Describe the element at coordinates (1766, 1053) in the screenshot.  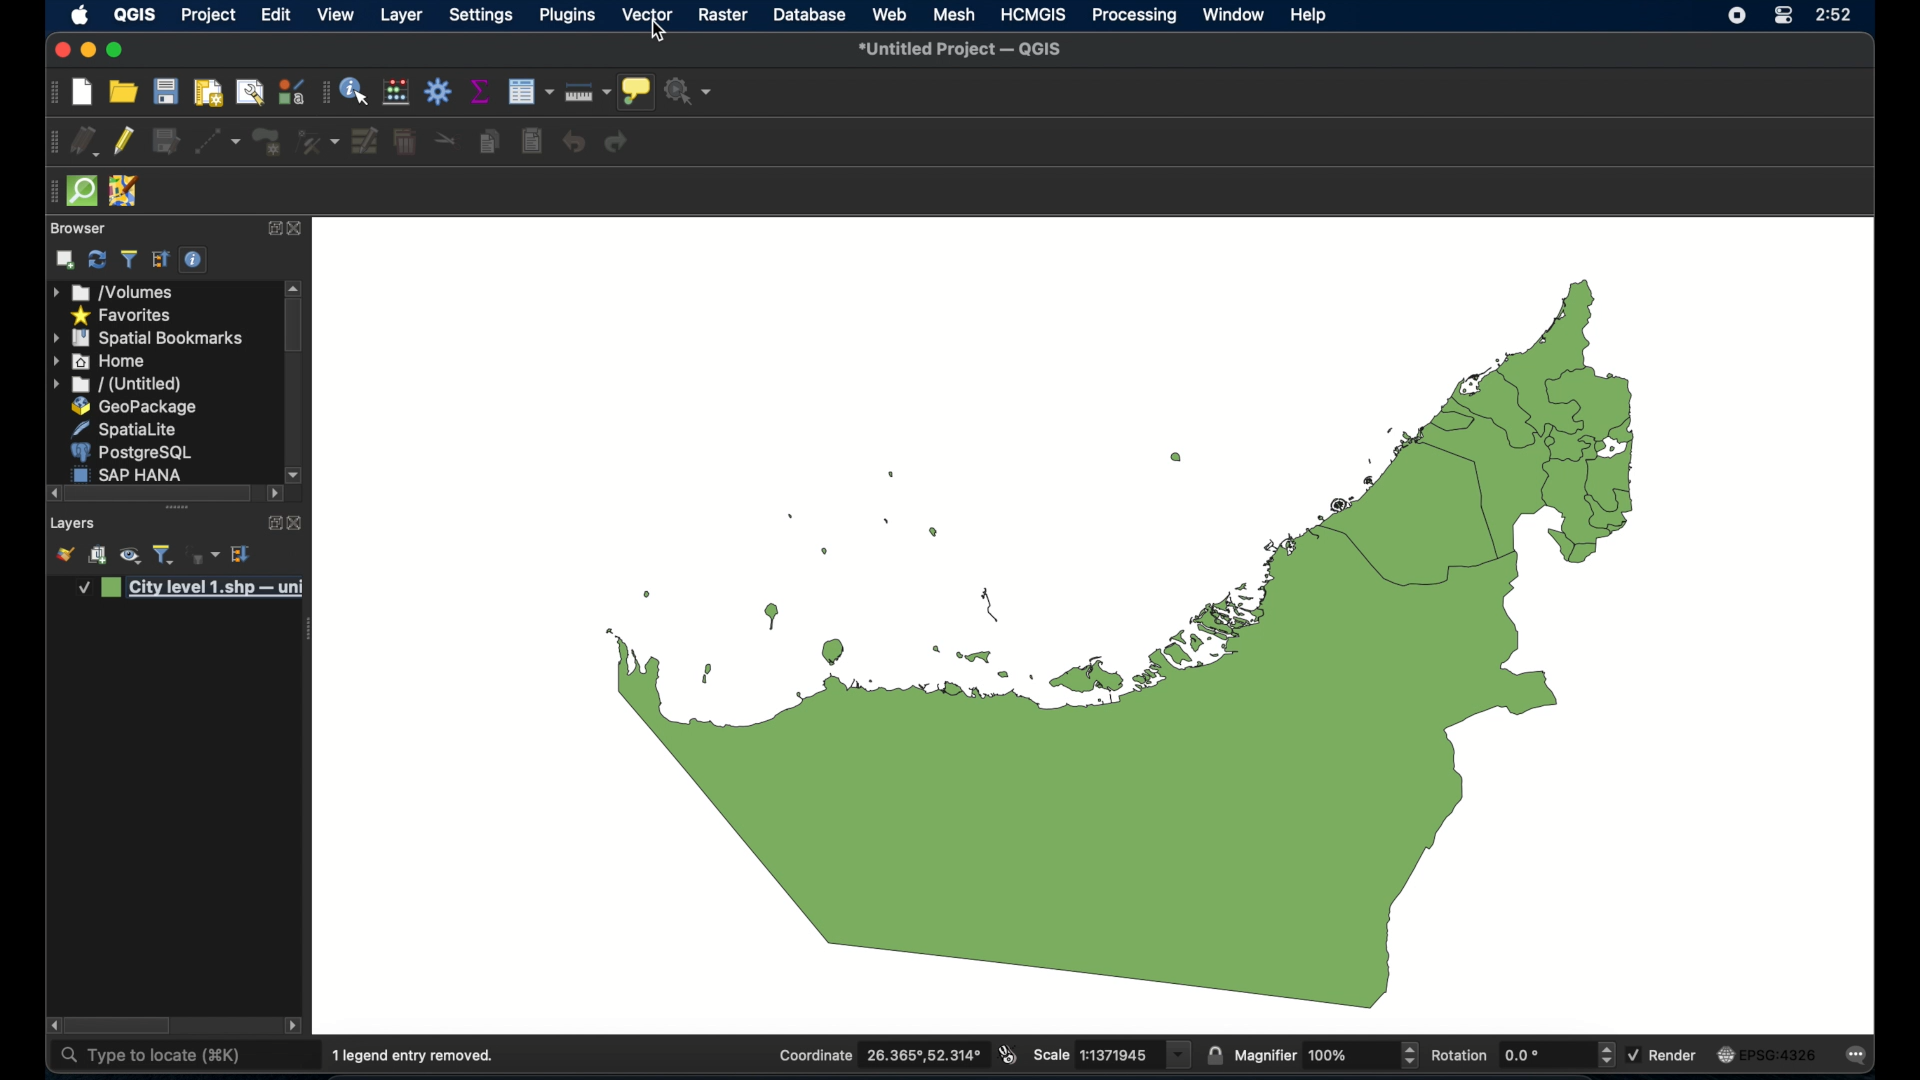
I see `current crs` at that location.